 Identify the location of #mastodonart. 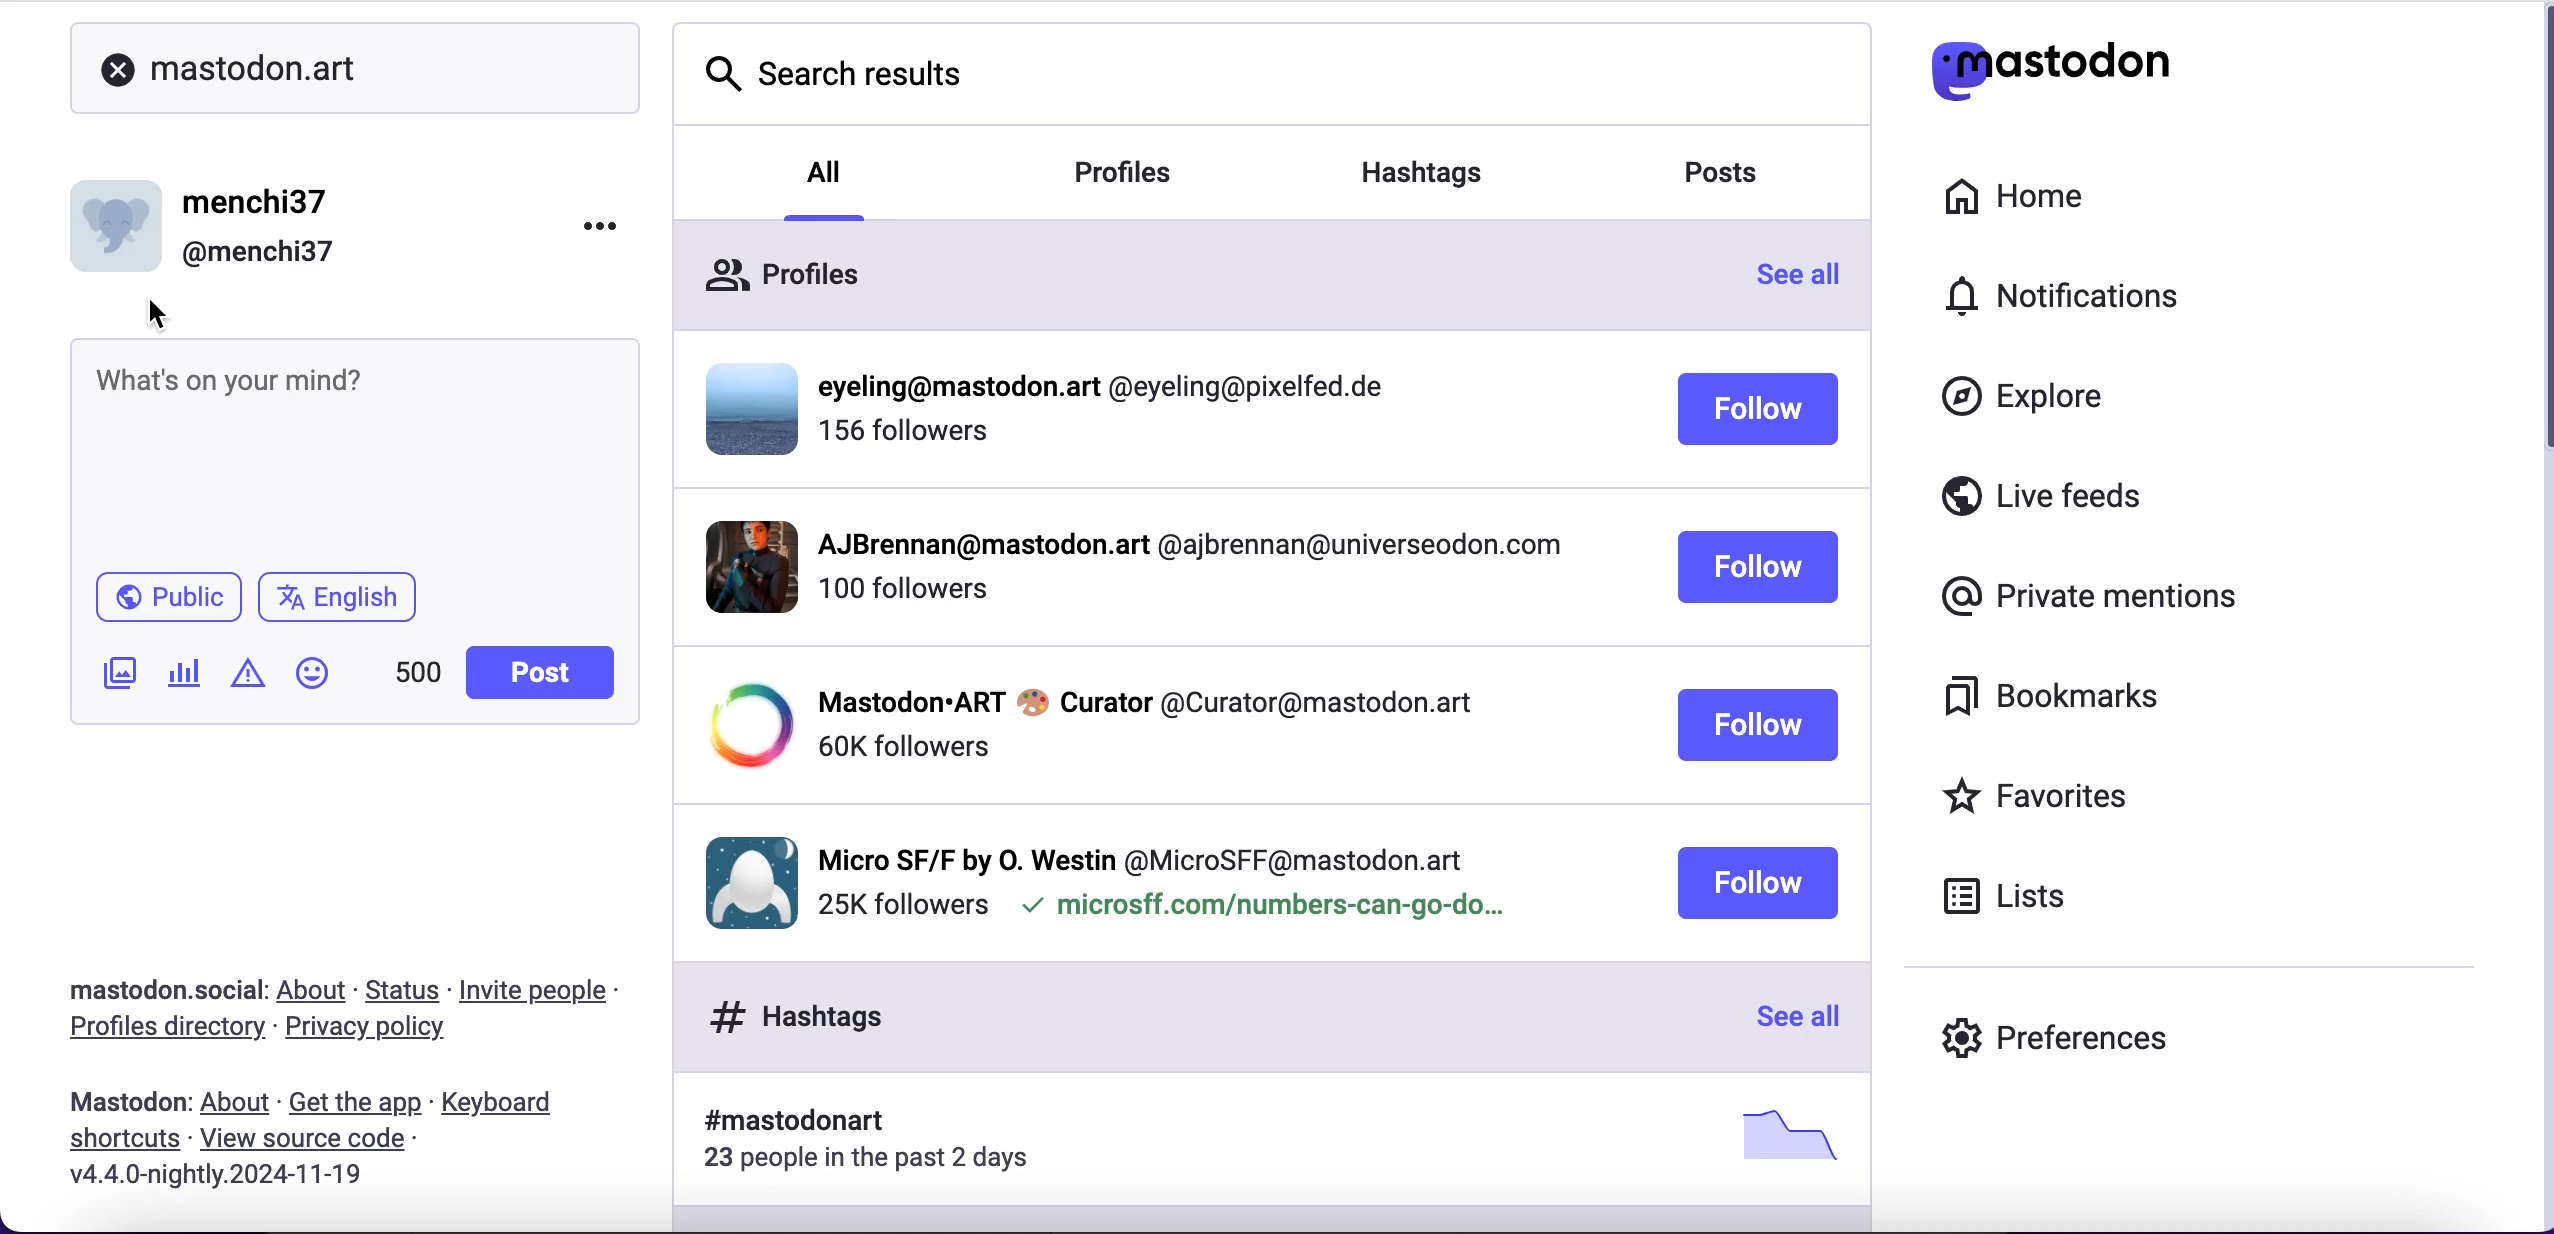
(1261, 1139).